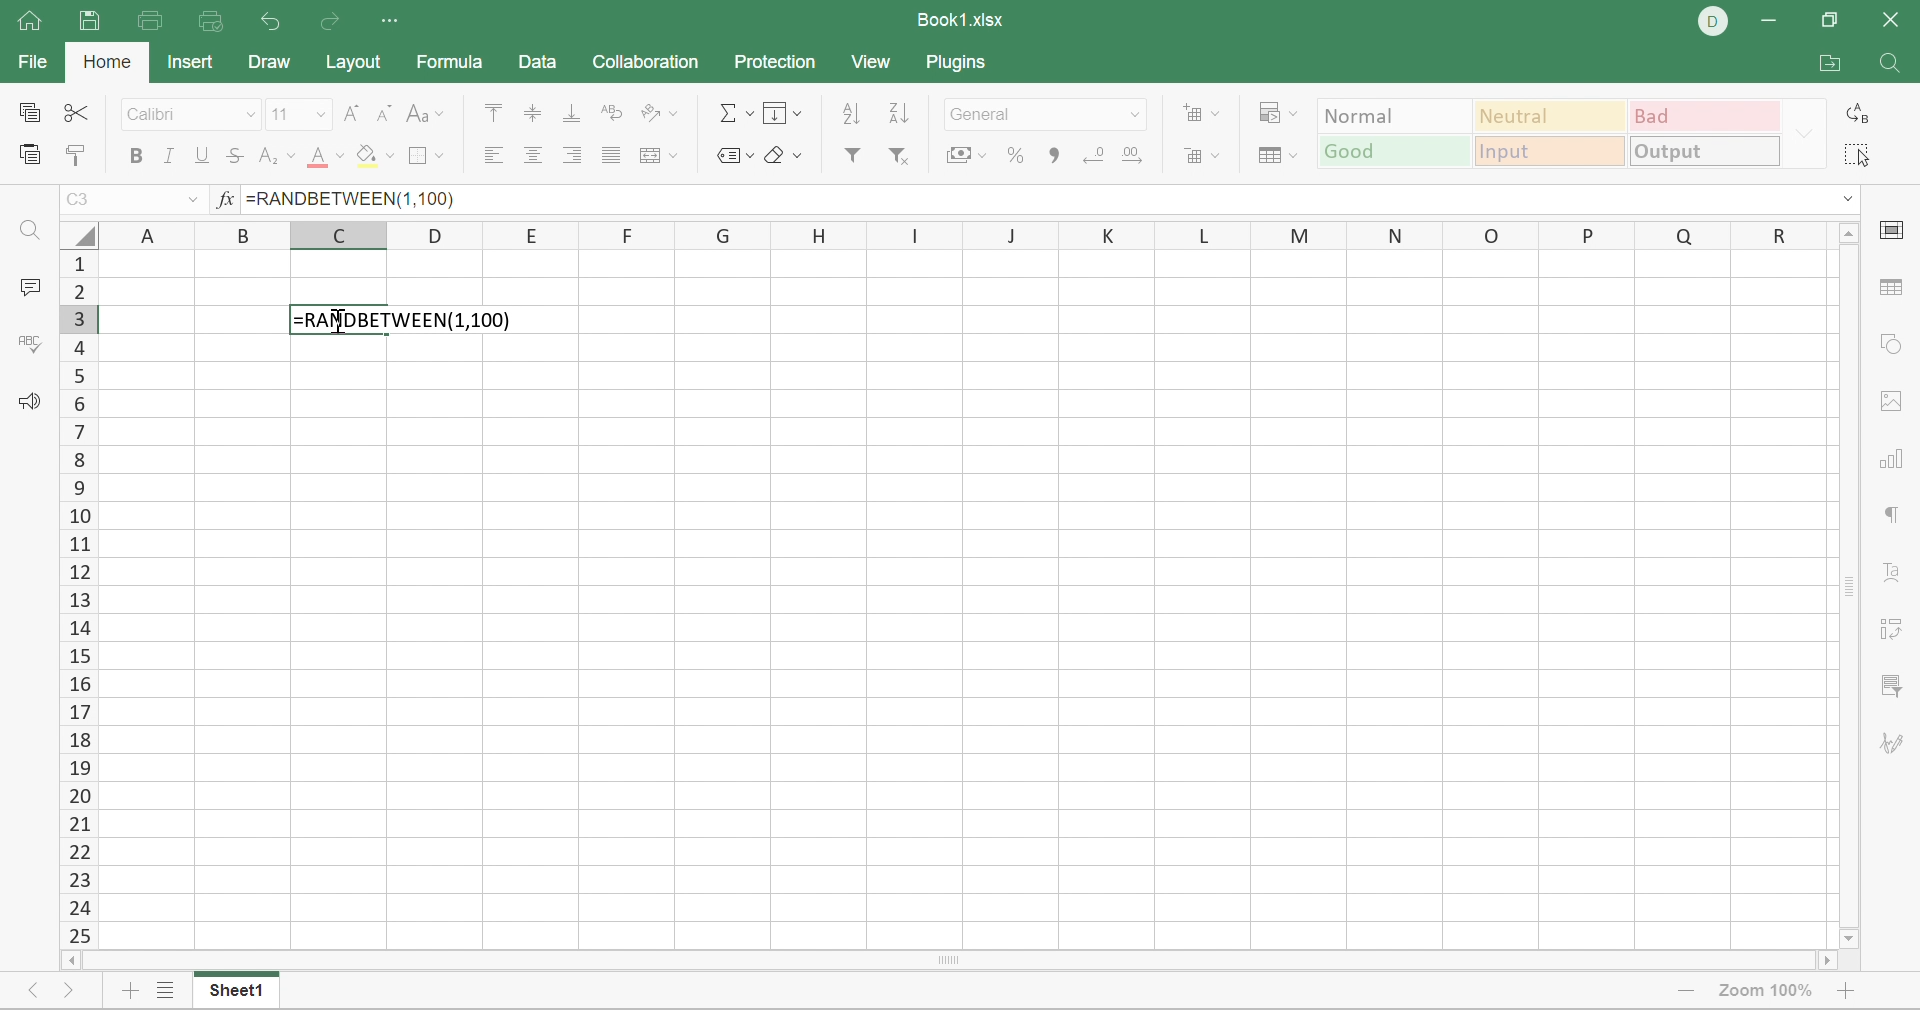 The width and height of the screenshot is (1920, 1010). Describe the element at coordinates (611, 114) in the screenshot. I see `Wrap Text` at that location.